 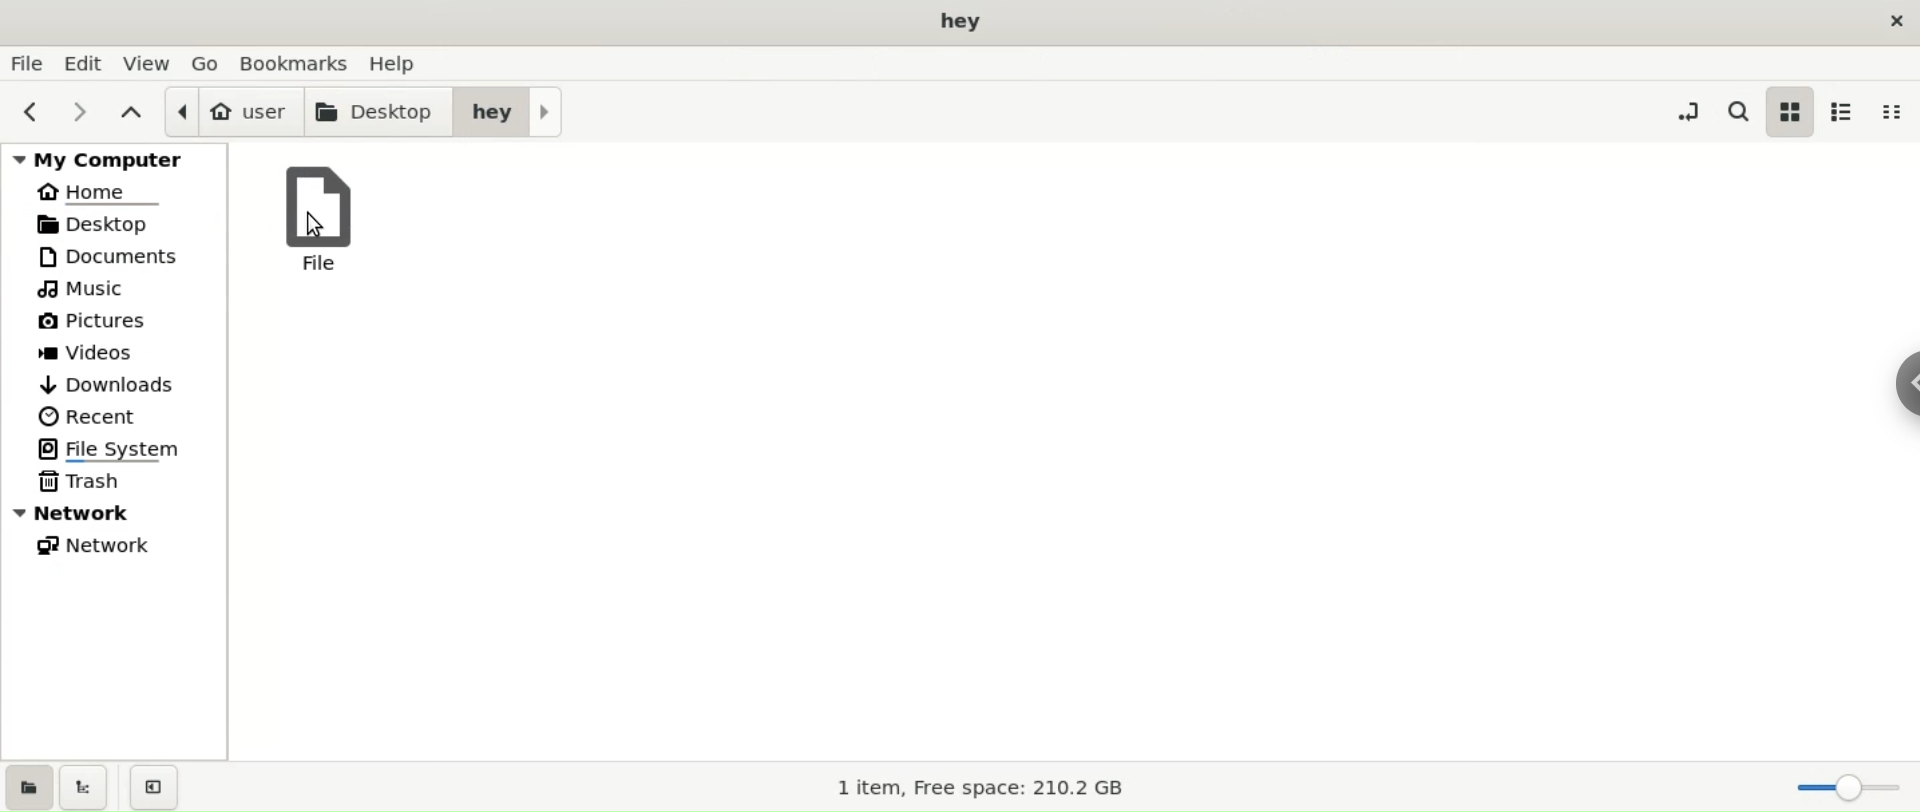 I want to click on videos, so click(x=113, y=352).